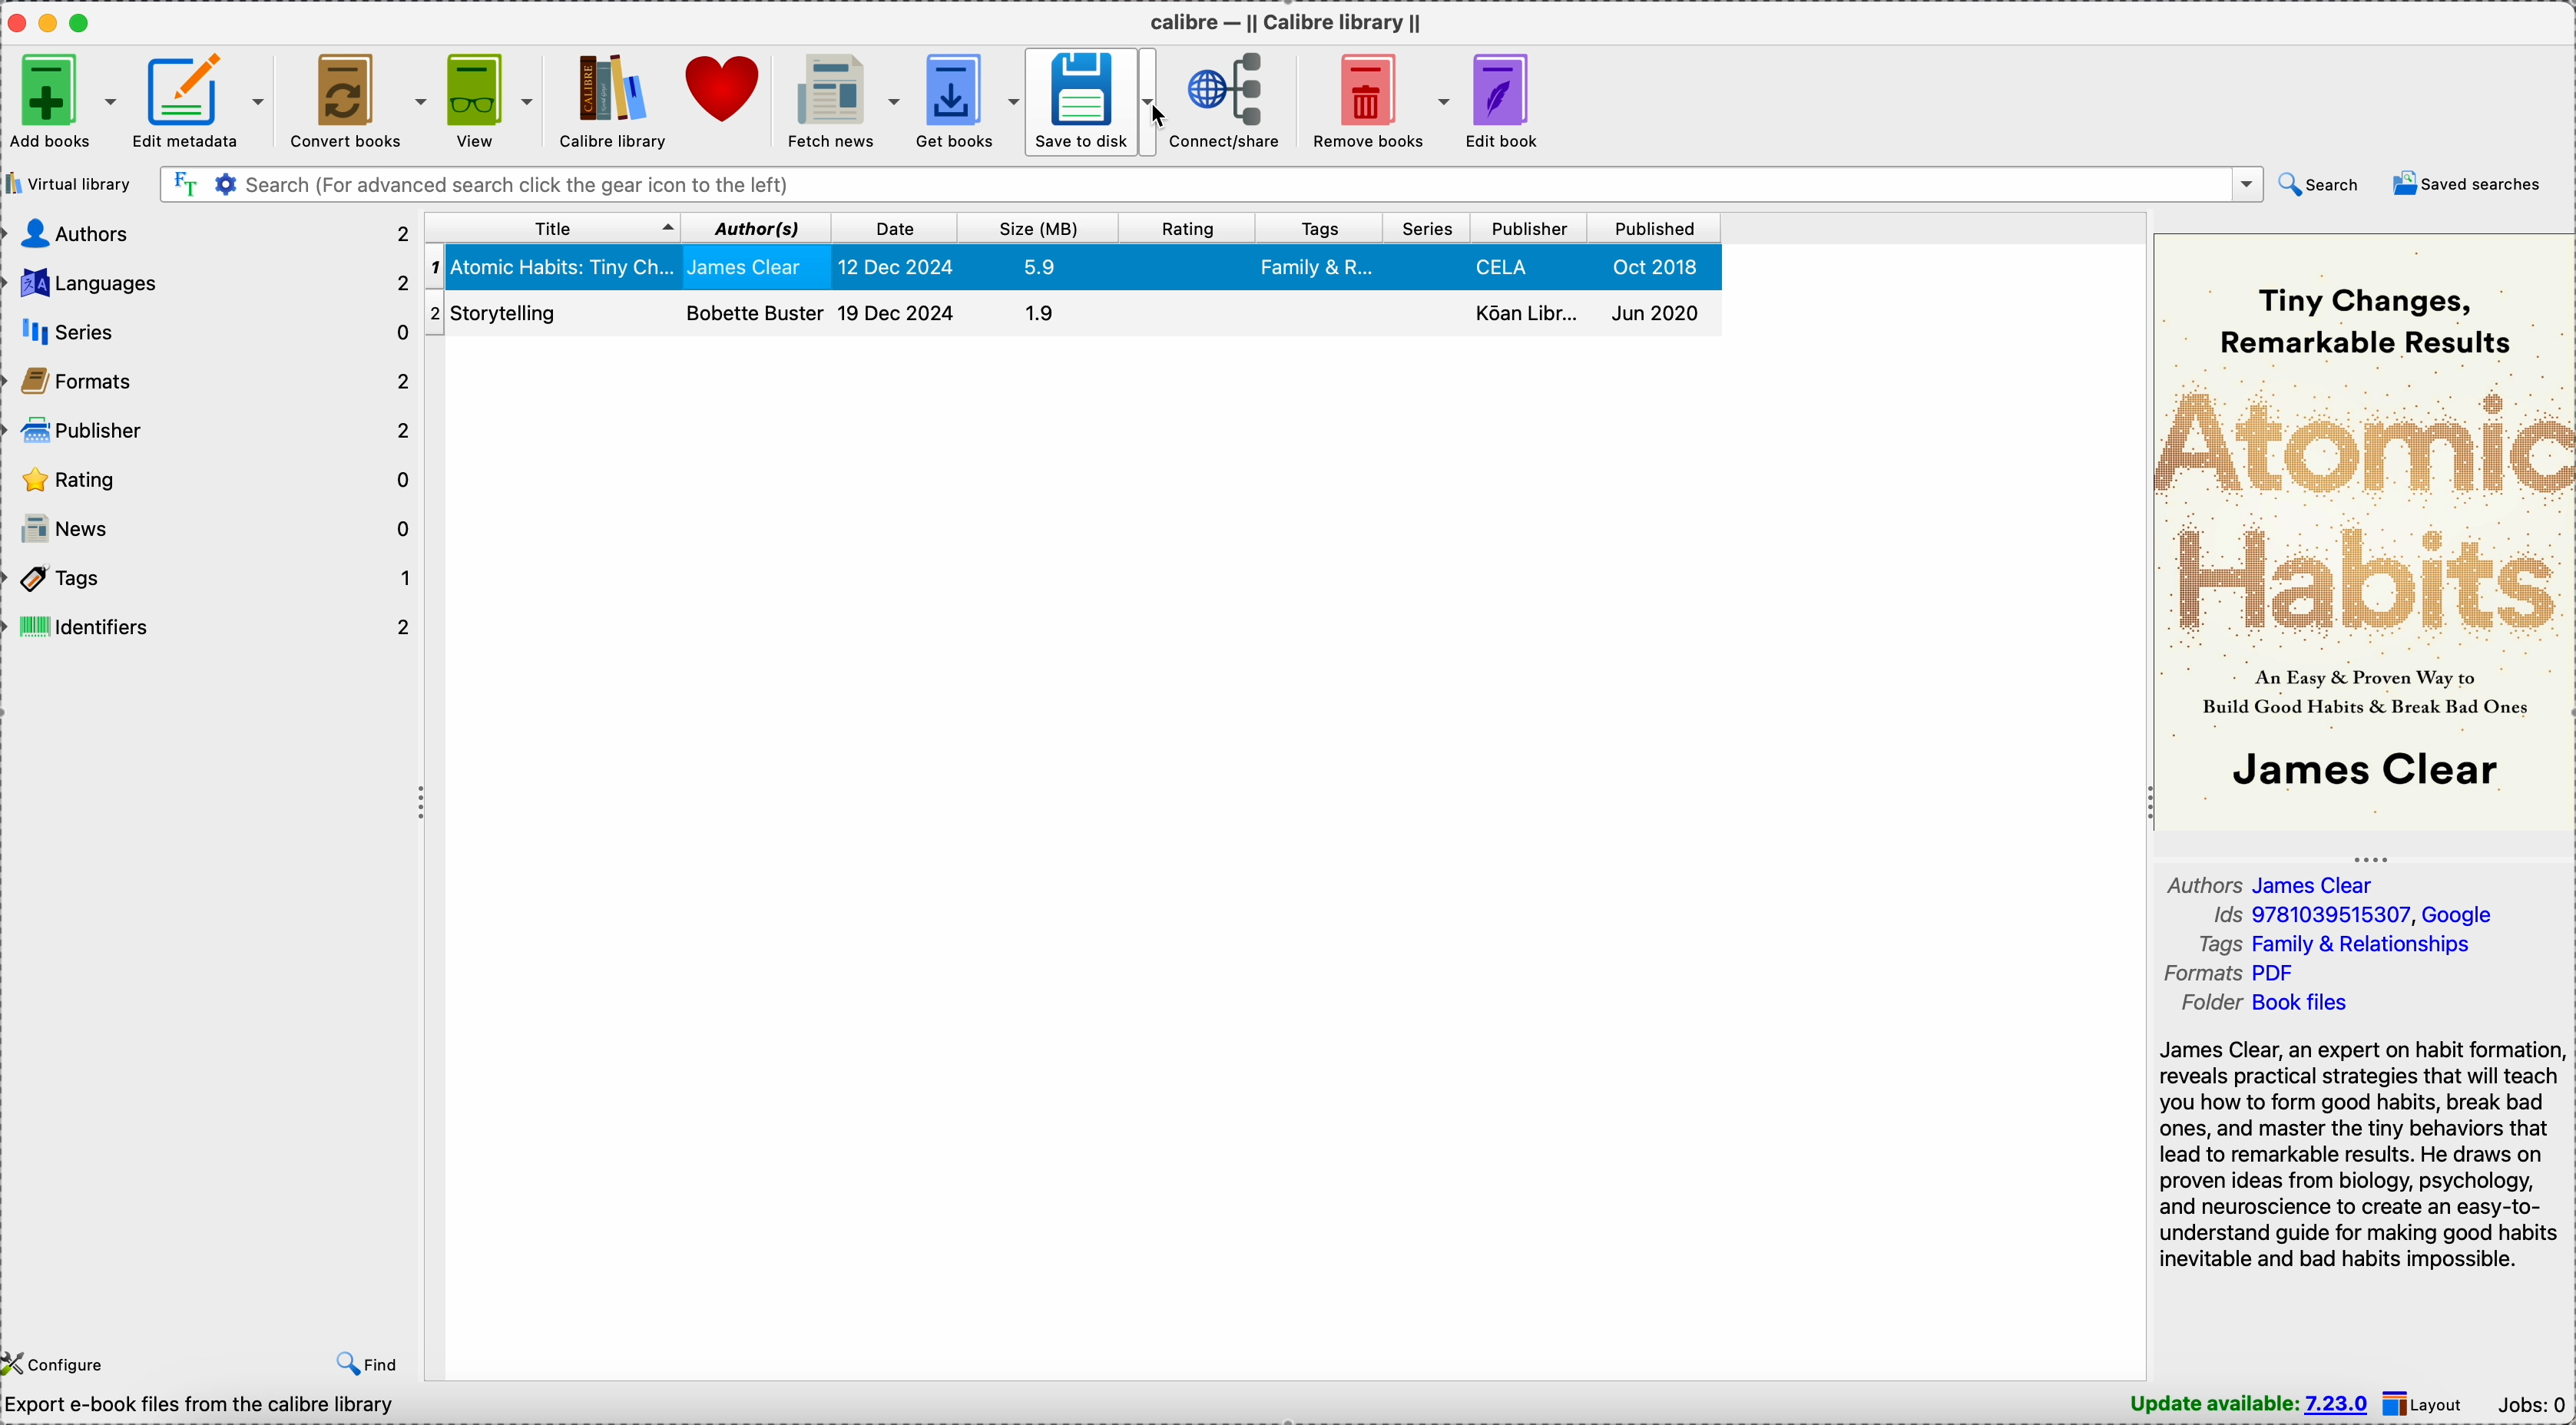  I want to click on save to disk, so click(1091, 100).